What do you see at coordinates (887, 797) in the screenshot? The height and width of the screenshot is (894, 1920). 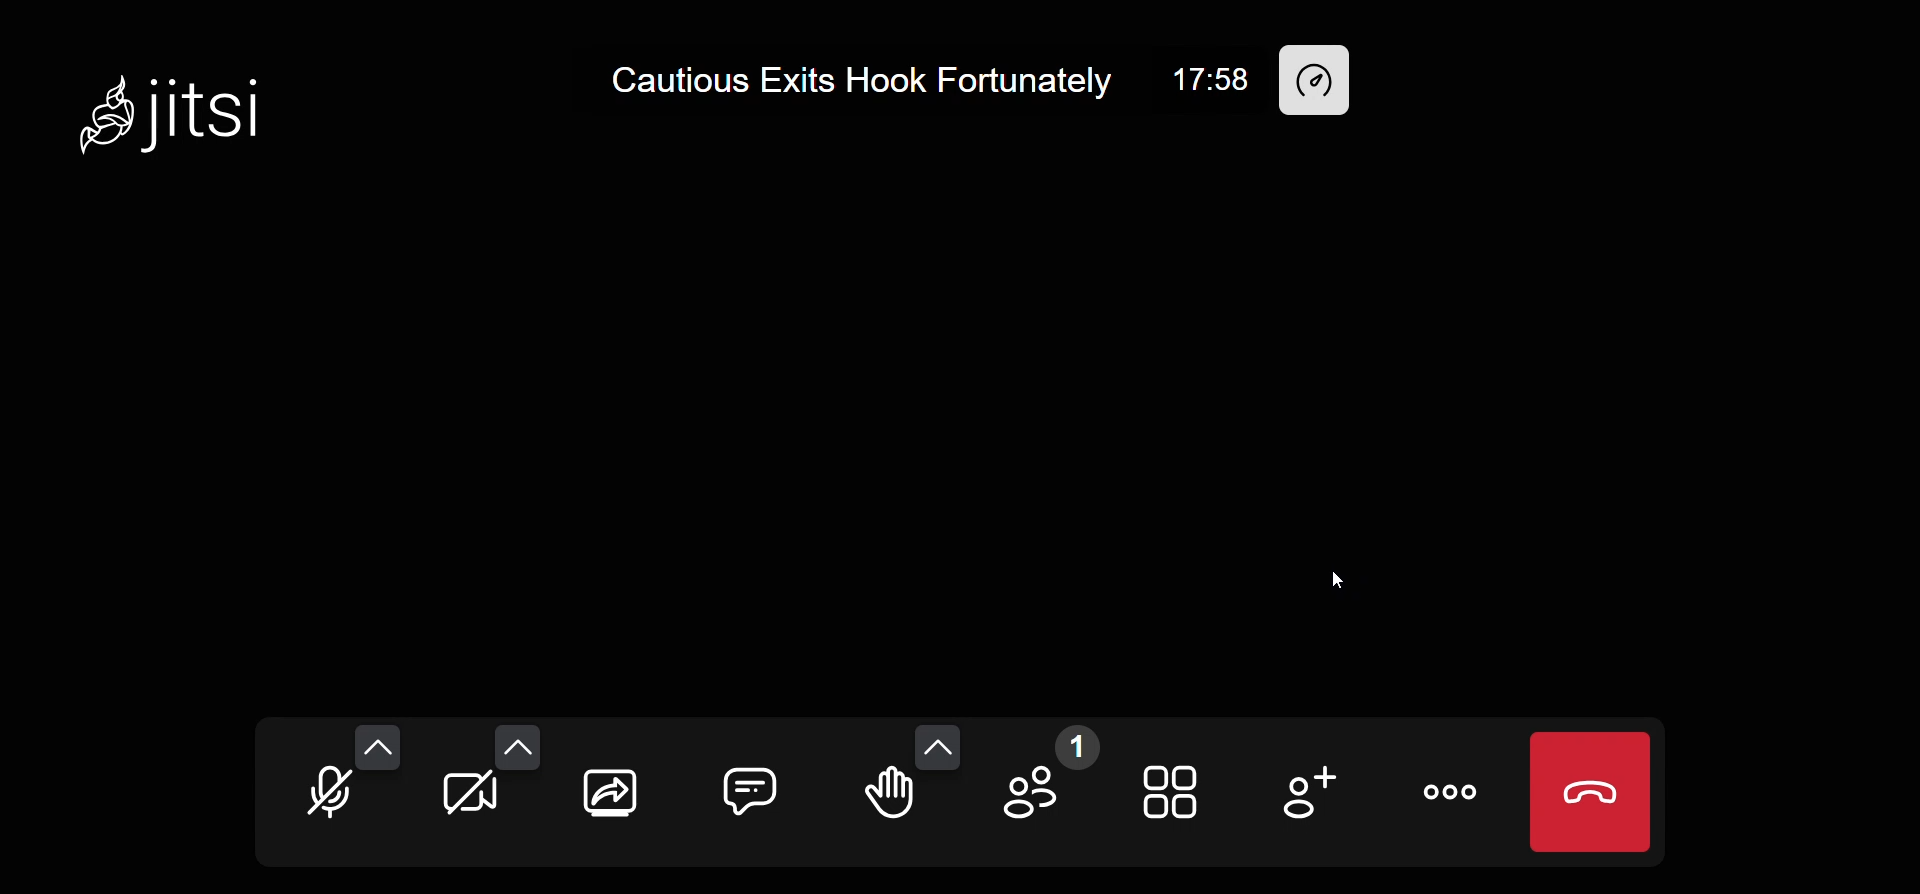 I see `raise hand` at bounding box center [887, 797].